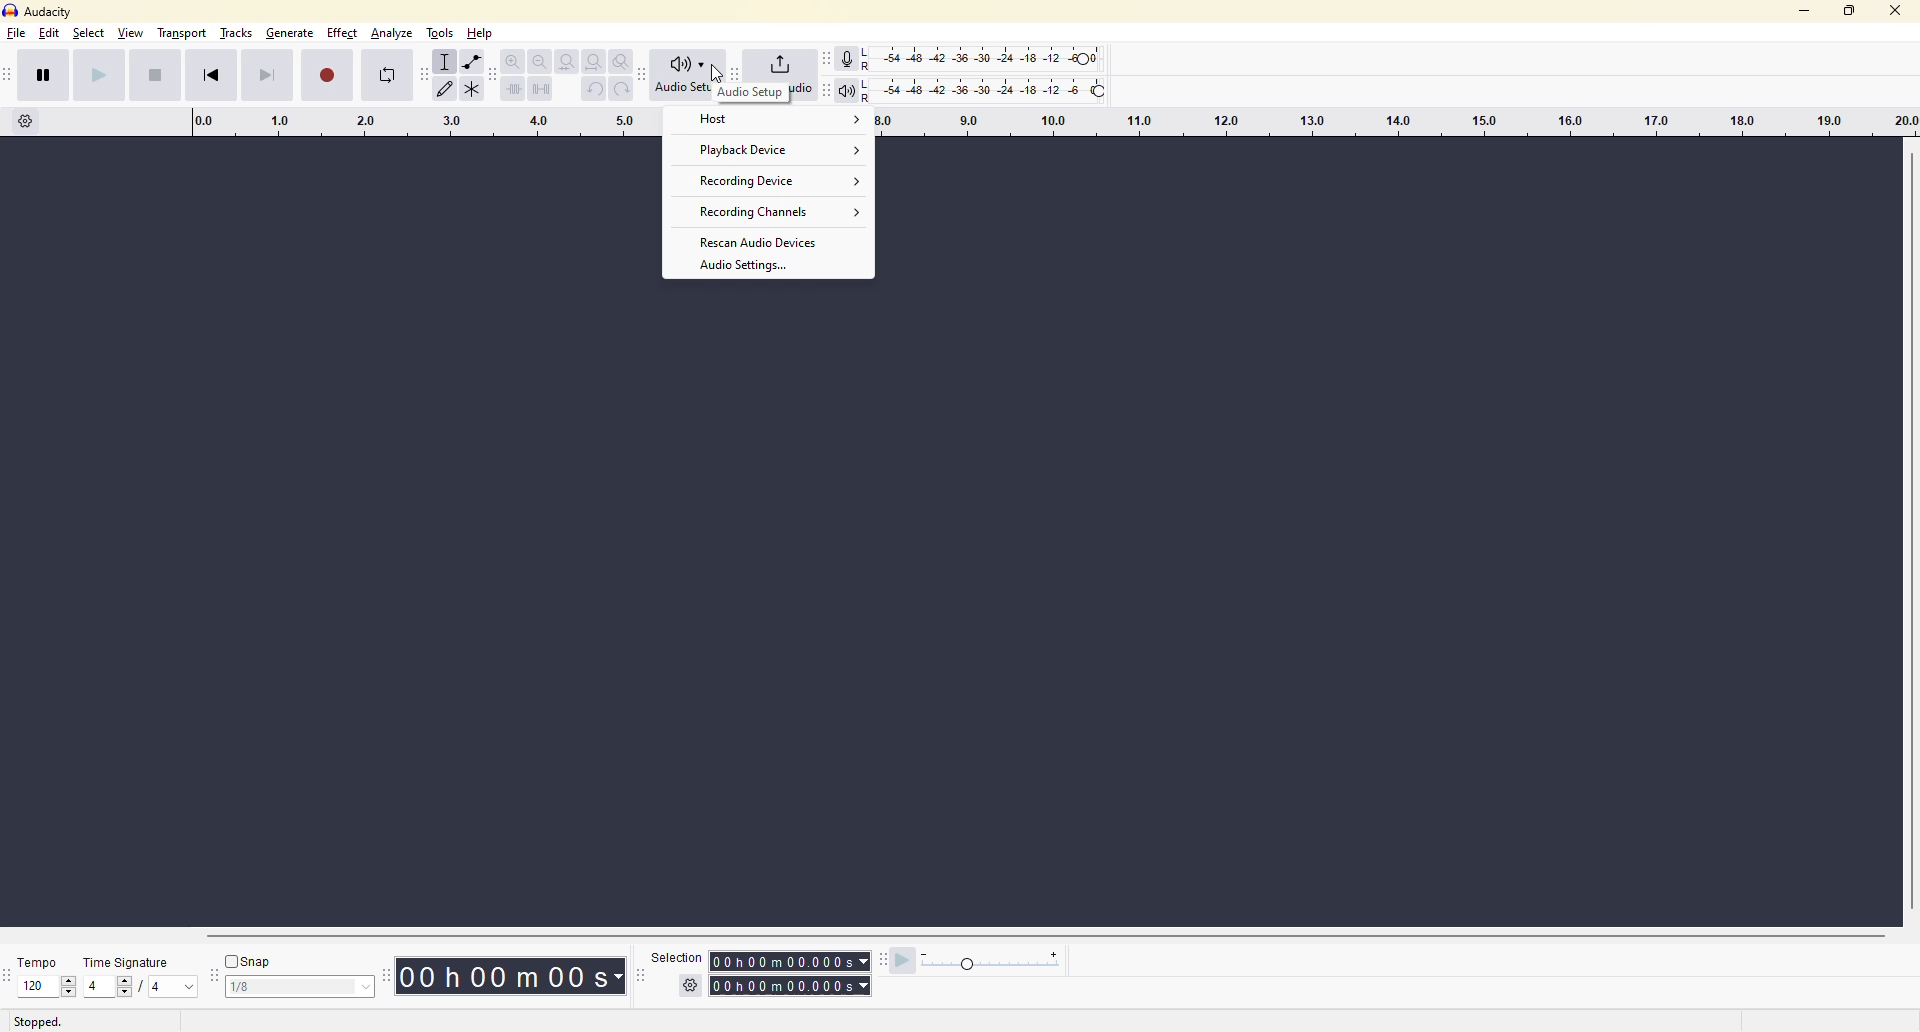  I want to click on snap, so click(250, 964).